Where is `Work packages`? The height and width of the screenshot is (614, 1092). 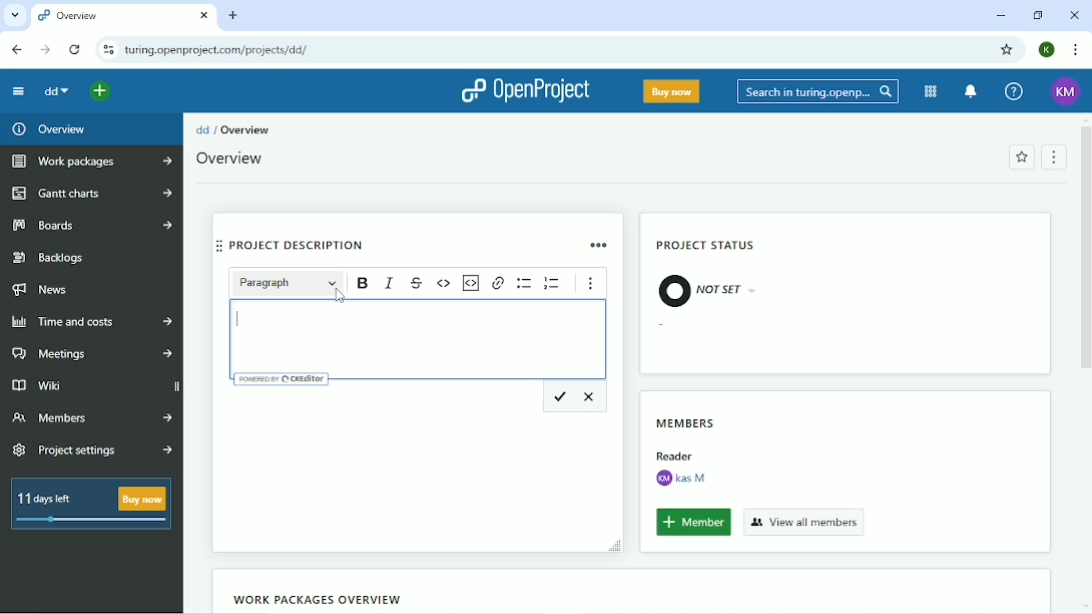 Work packages is located at coordinates (89, 162).